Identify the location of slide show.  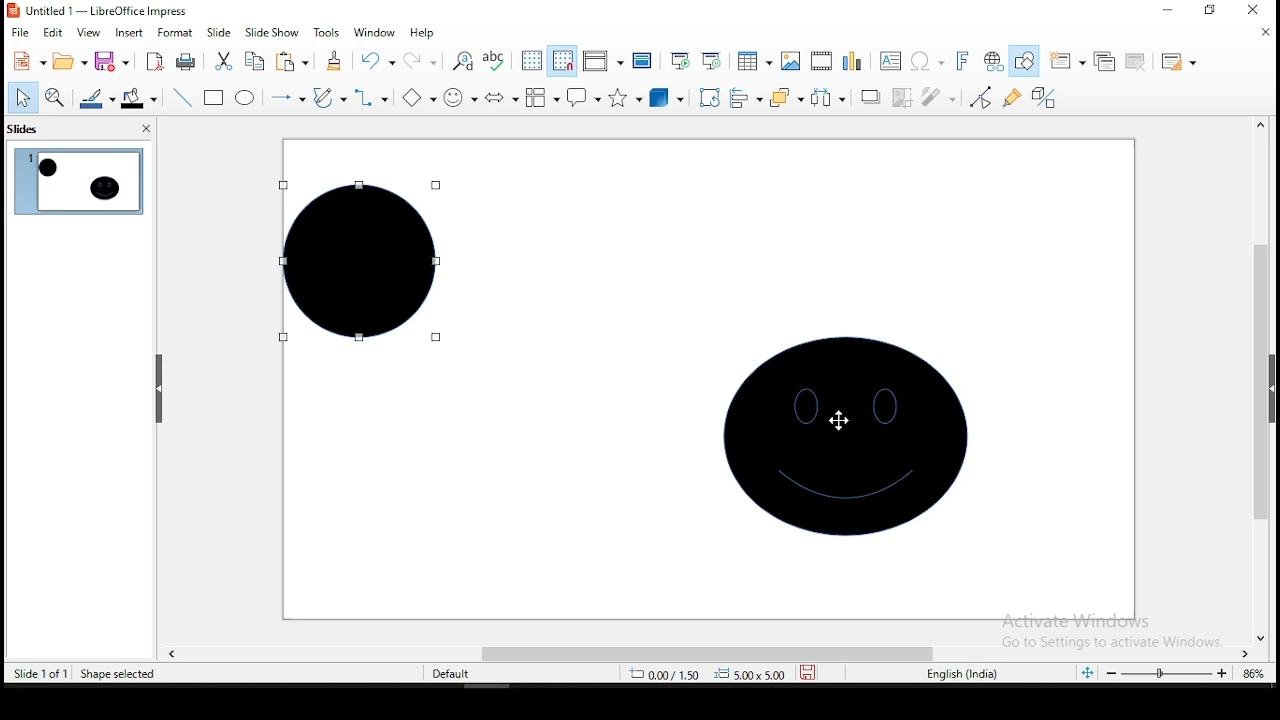
(272, 31).